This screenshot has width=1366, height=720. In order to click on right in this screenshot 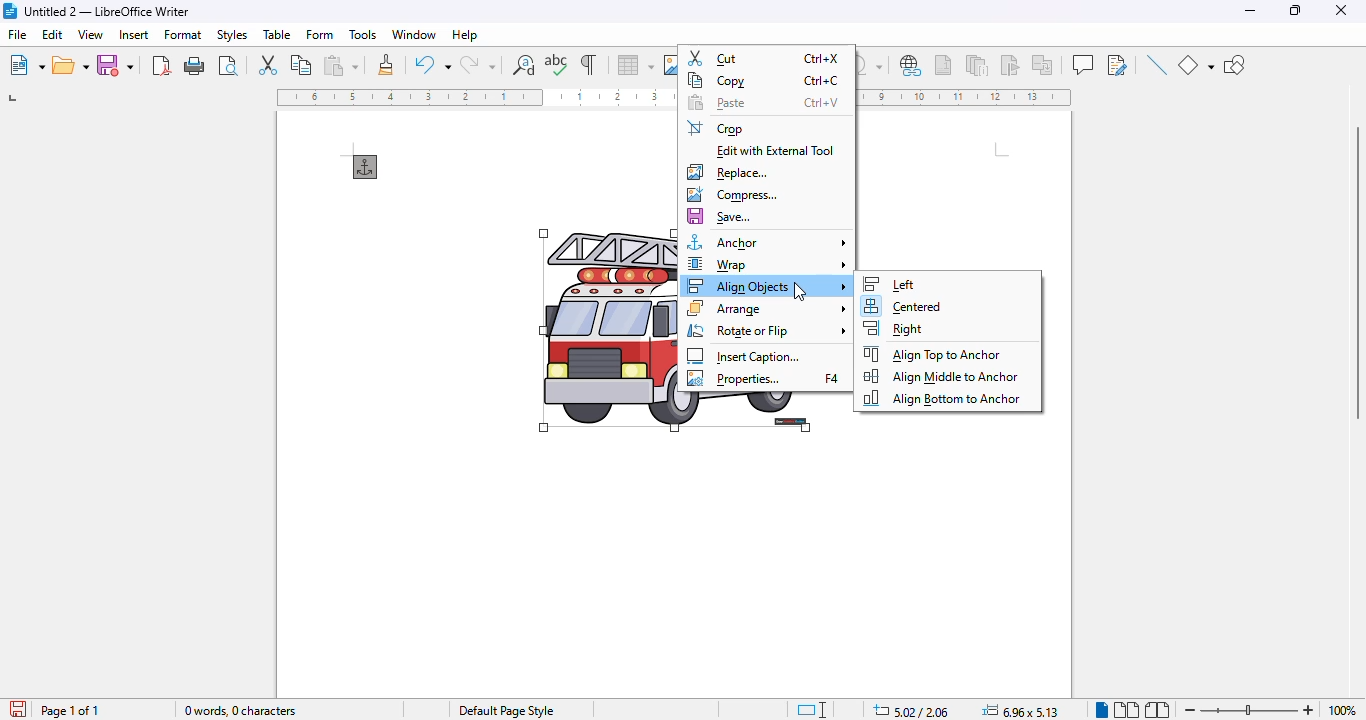, I will do `click(896, 328)`.